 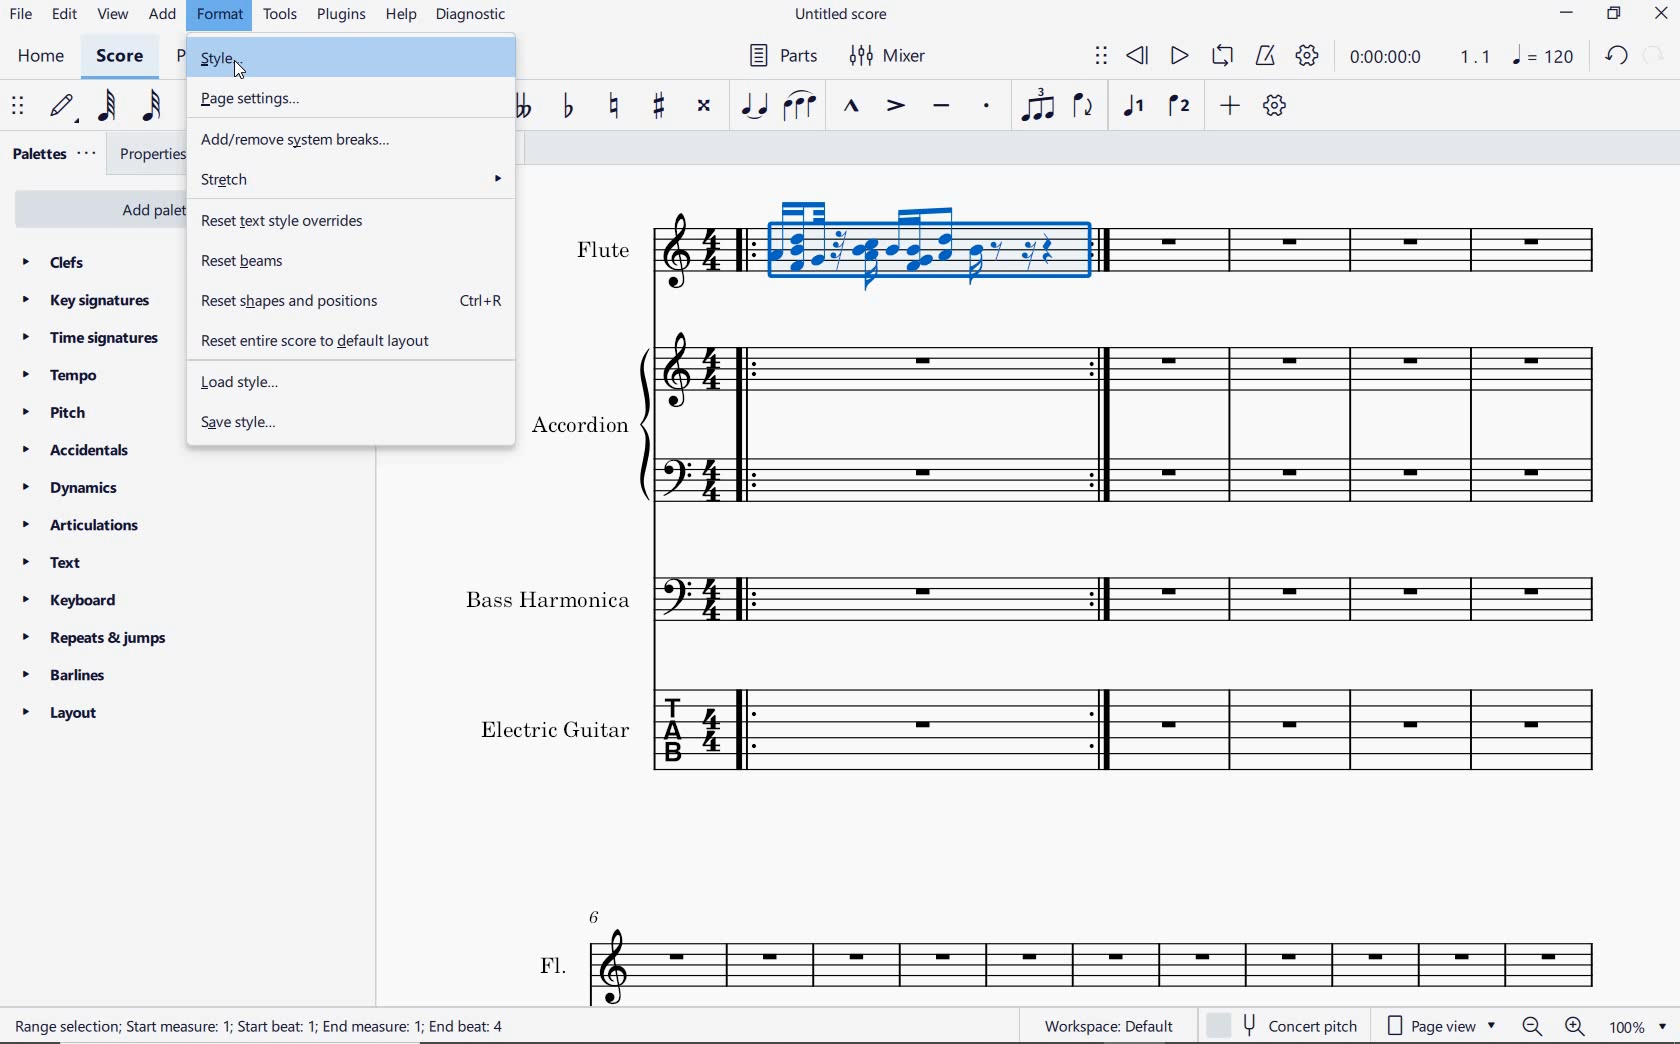 I want to click on playback settings, so click(x=1307, y=54).